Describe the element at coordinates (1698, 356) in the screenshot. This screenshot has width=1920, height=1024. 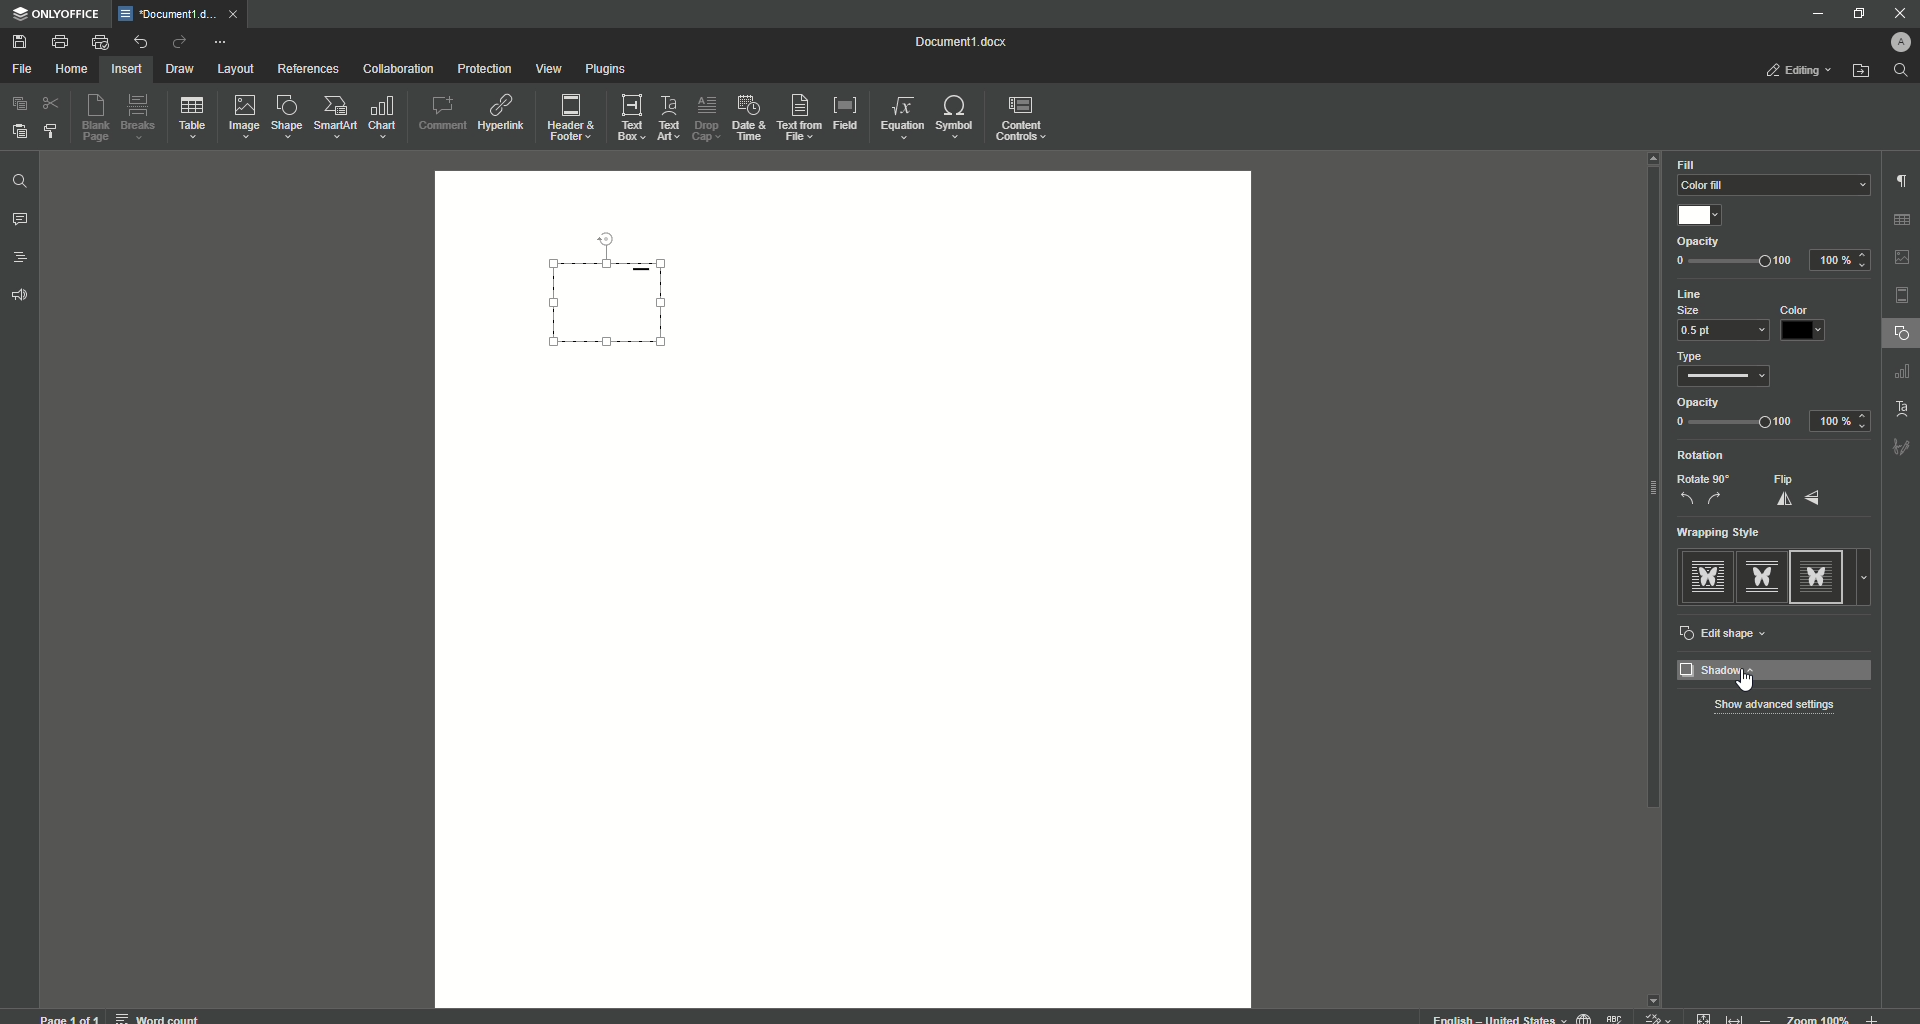
I see `Type` at that location.